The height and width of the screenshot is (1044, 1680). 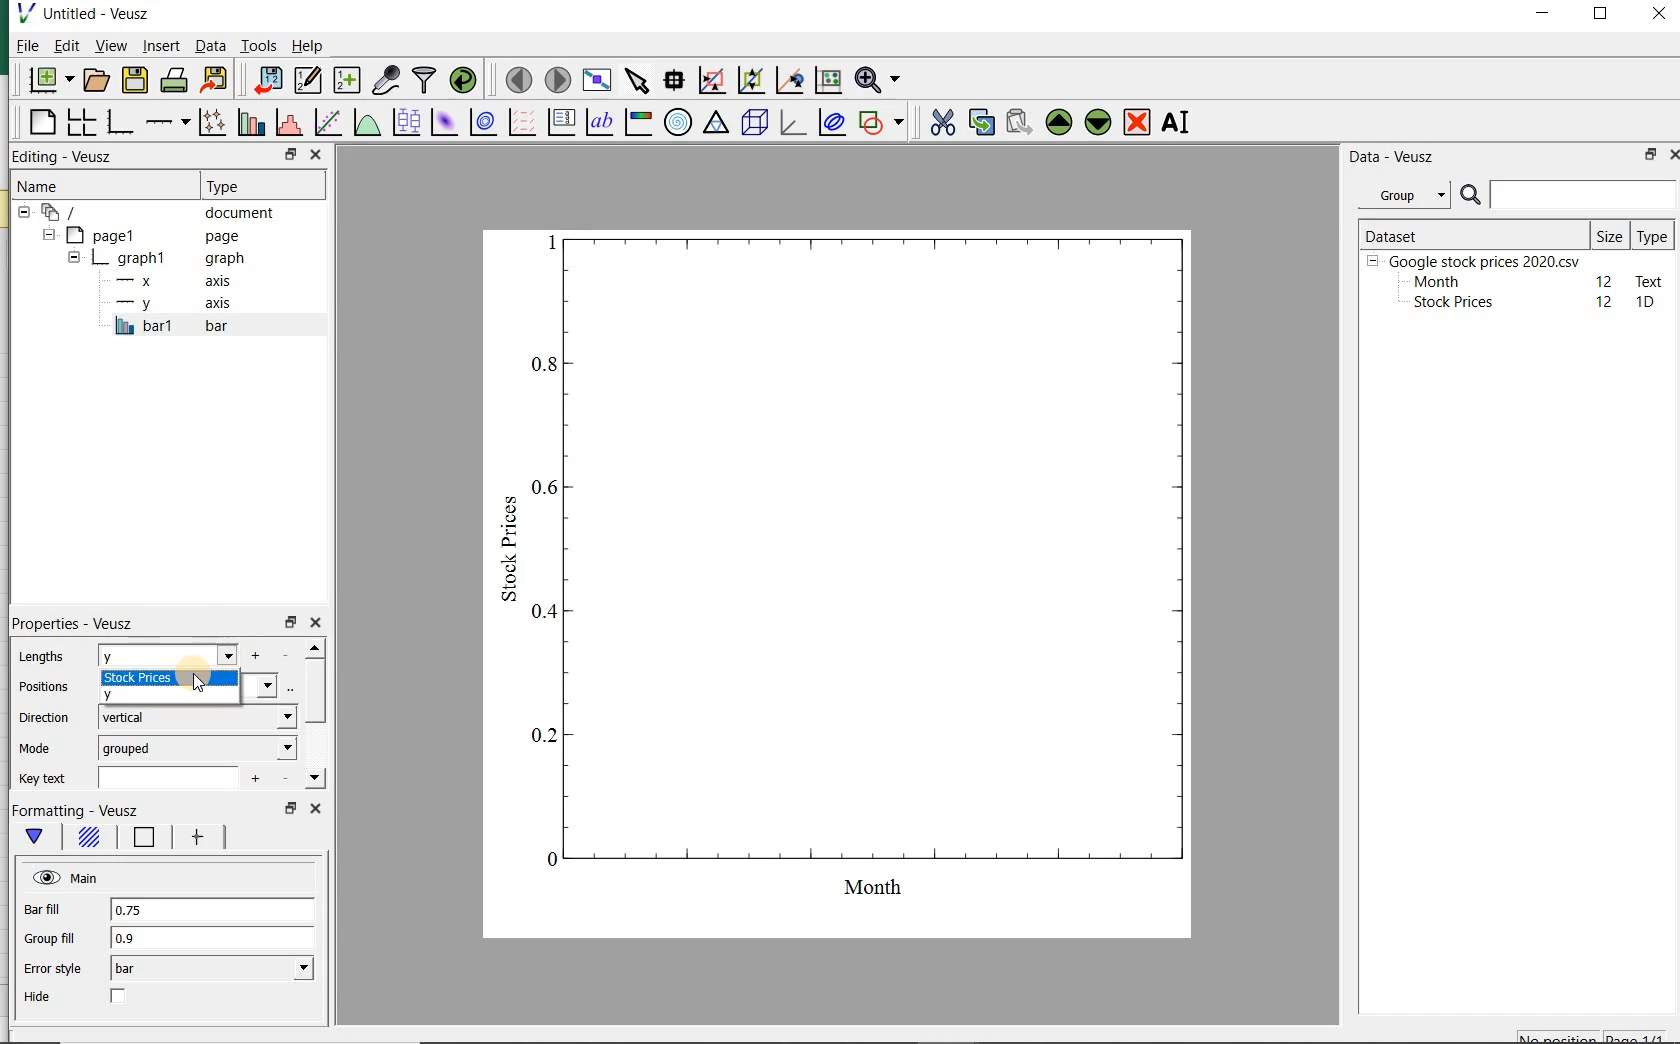 What do you see at coordinates (37, 996) in the screenshot?
I see `Hide` at bounding box center [37, 996].